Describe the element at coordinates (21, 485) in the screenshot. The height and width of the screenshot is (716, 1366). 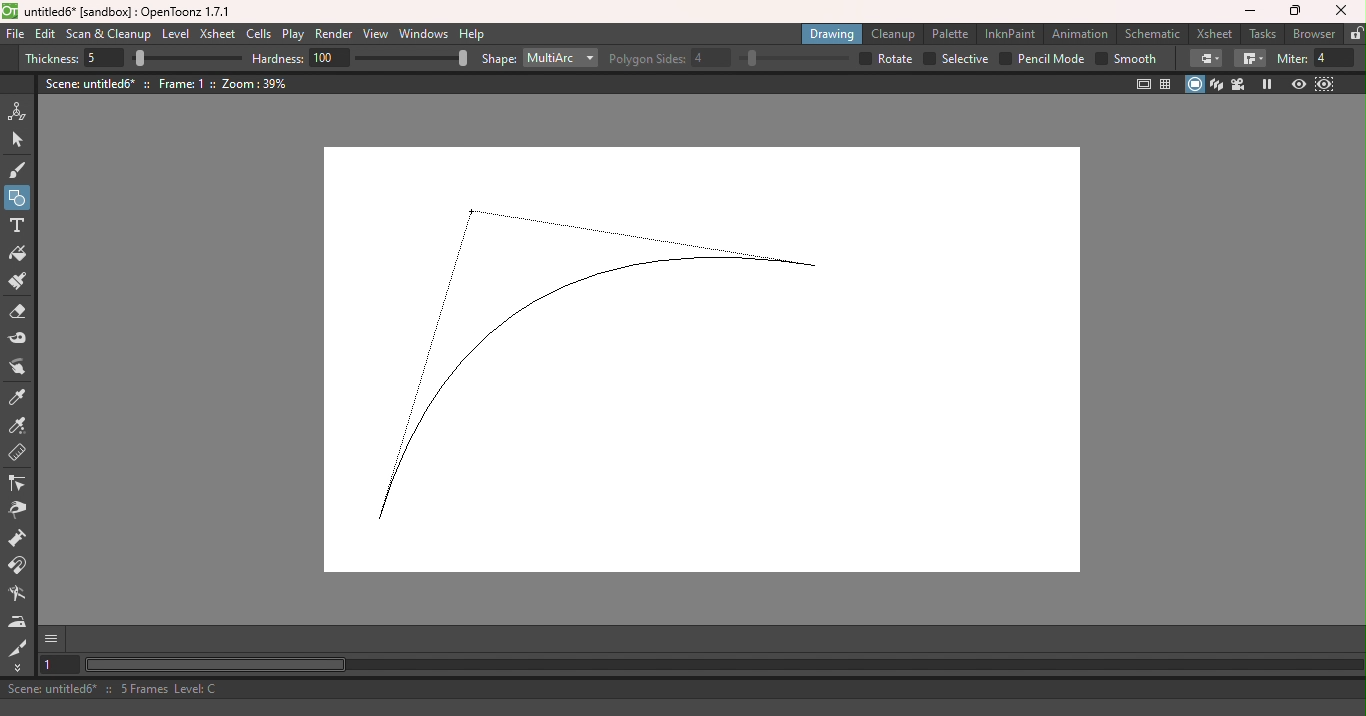
I see `Control point editor tool` at that location.